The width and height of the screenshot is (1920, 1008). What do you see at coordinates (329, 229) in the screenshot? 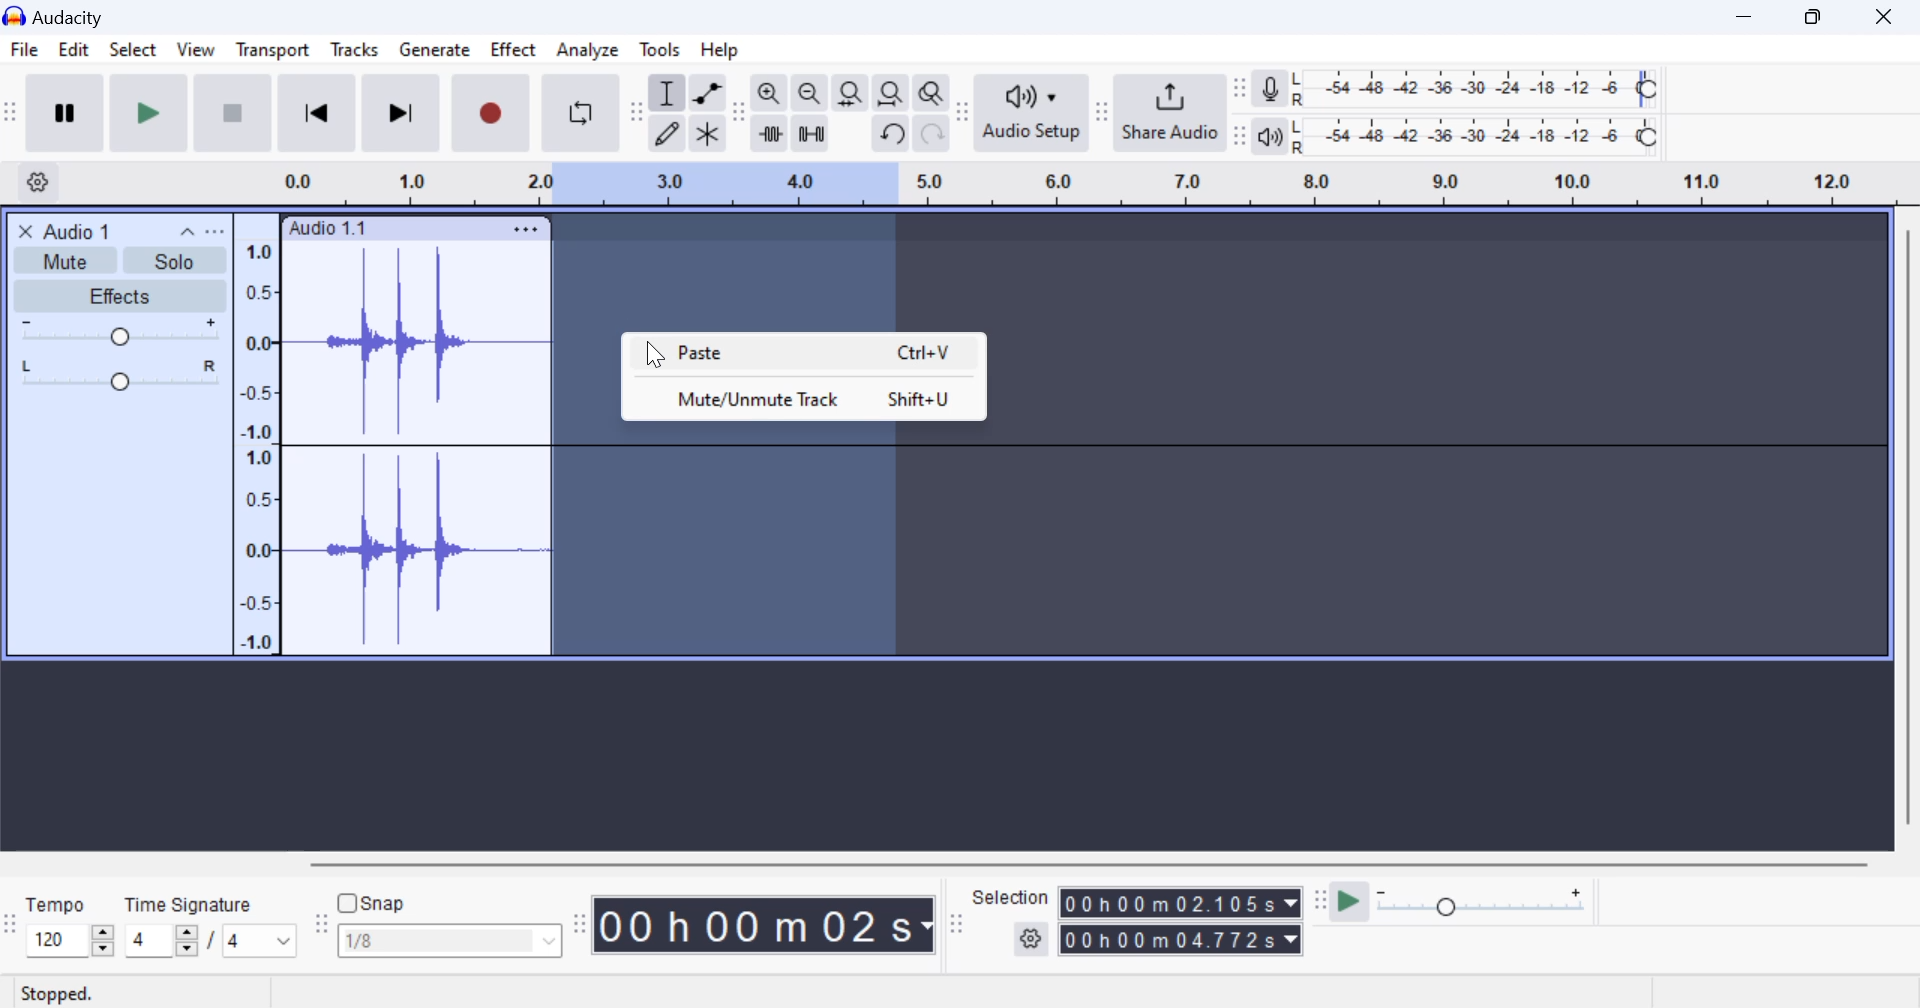
I see `Clip Label` at bounding box center [329, 229].